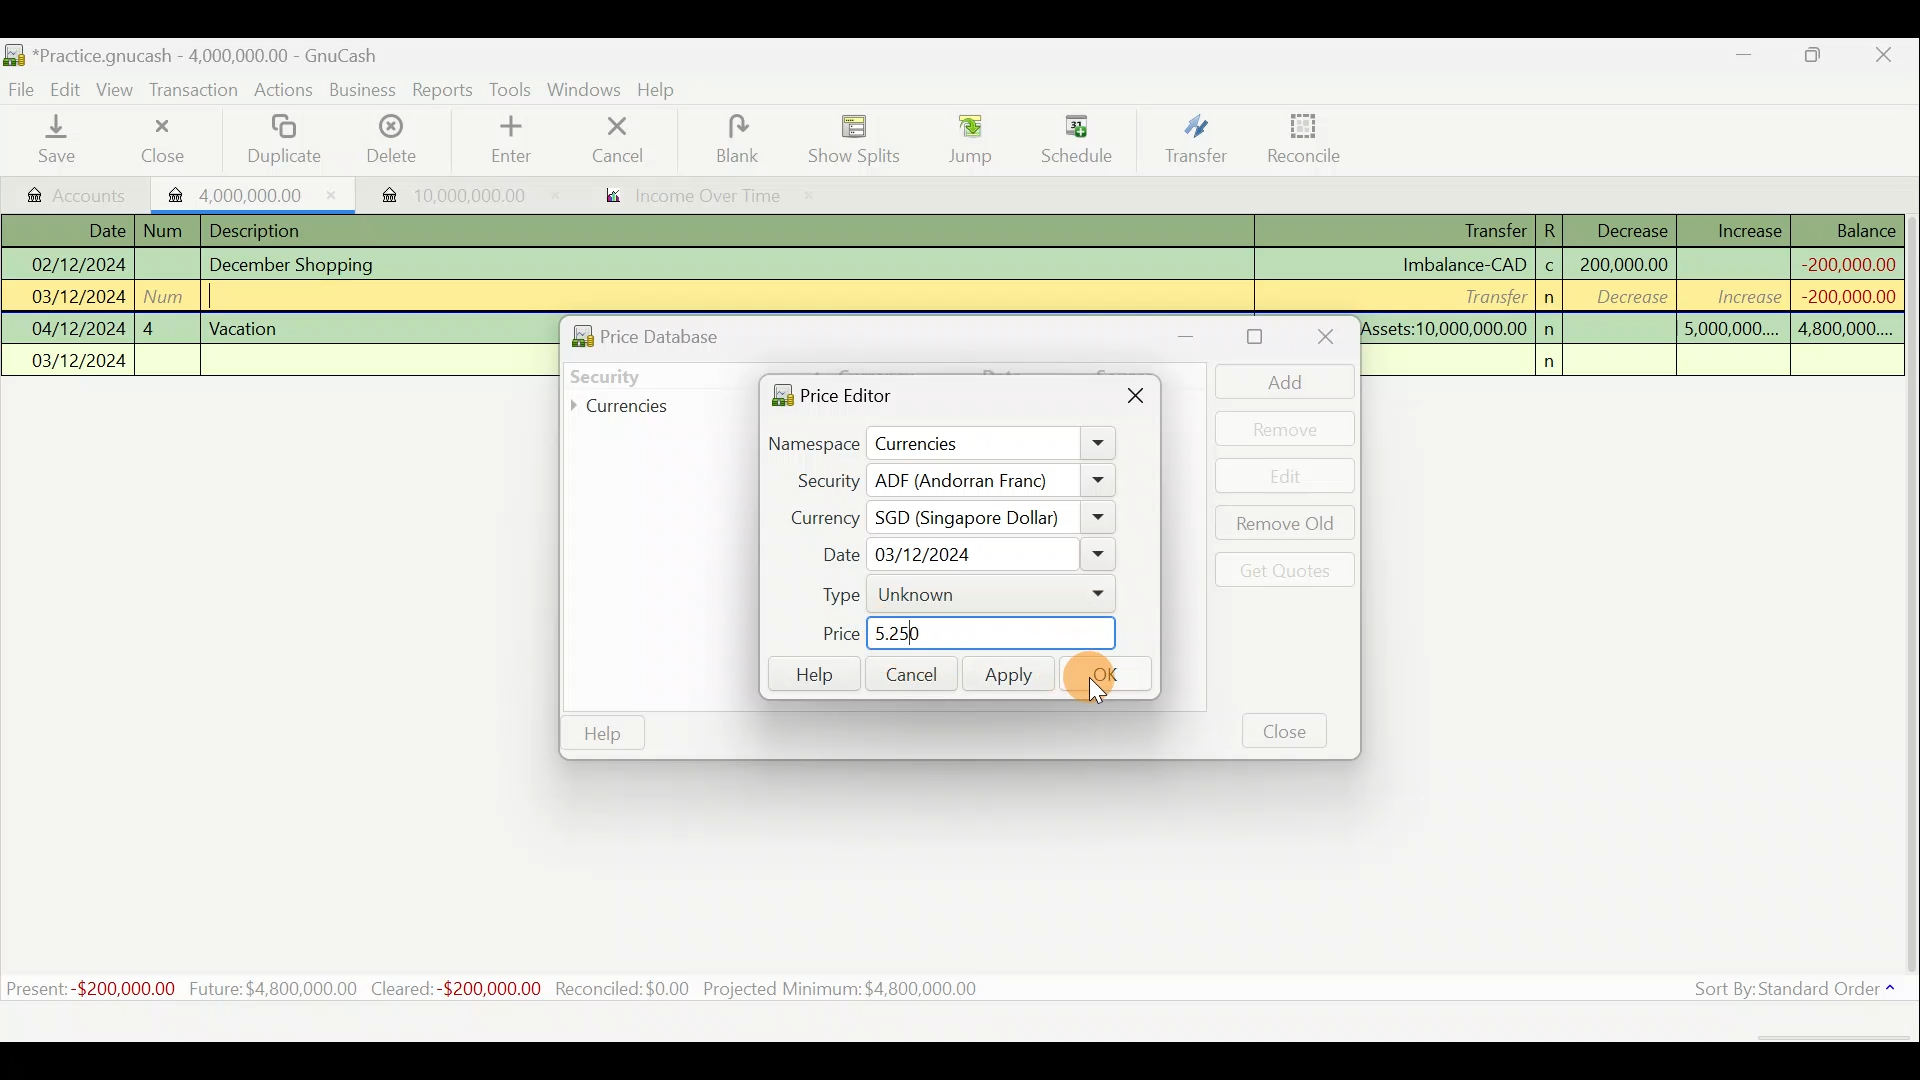  I want to click on Windows, so click(584, 90).